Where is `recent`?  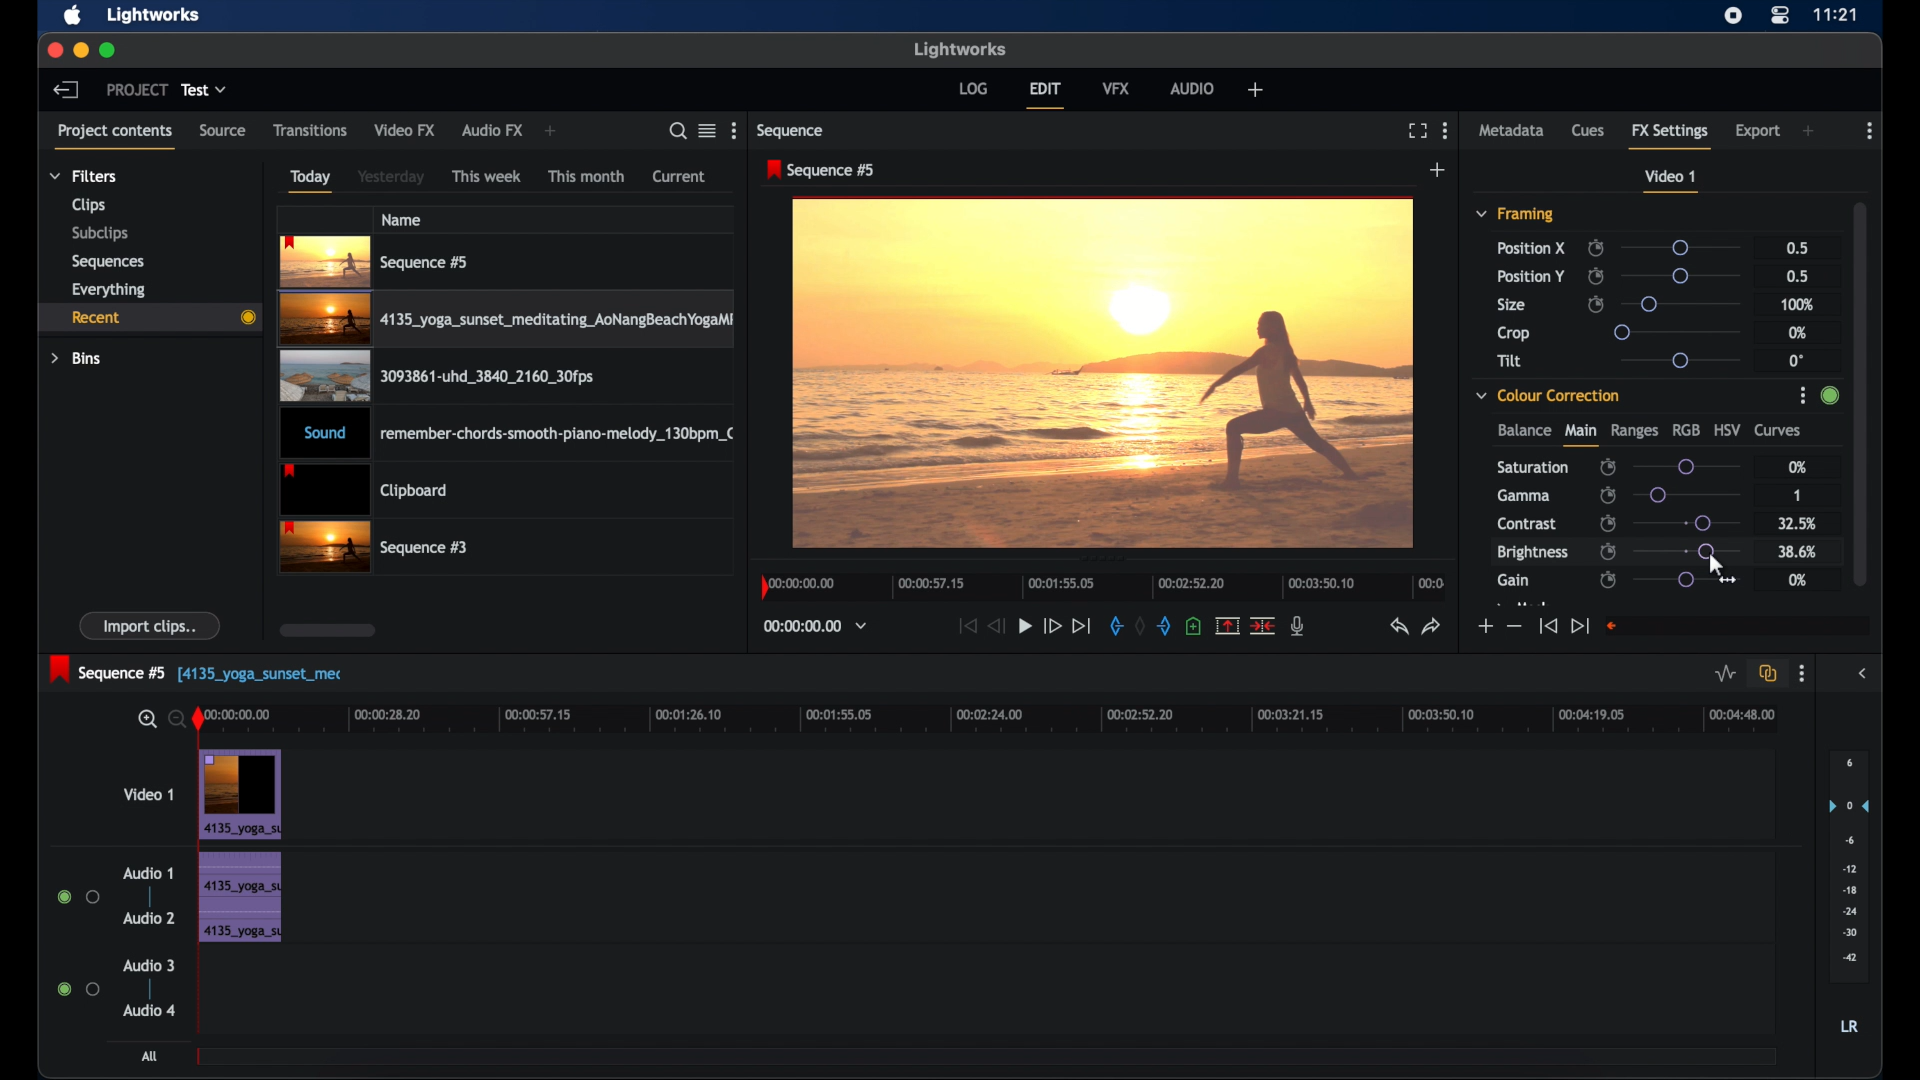 recent is located at coordinates (148, 318).